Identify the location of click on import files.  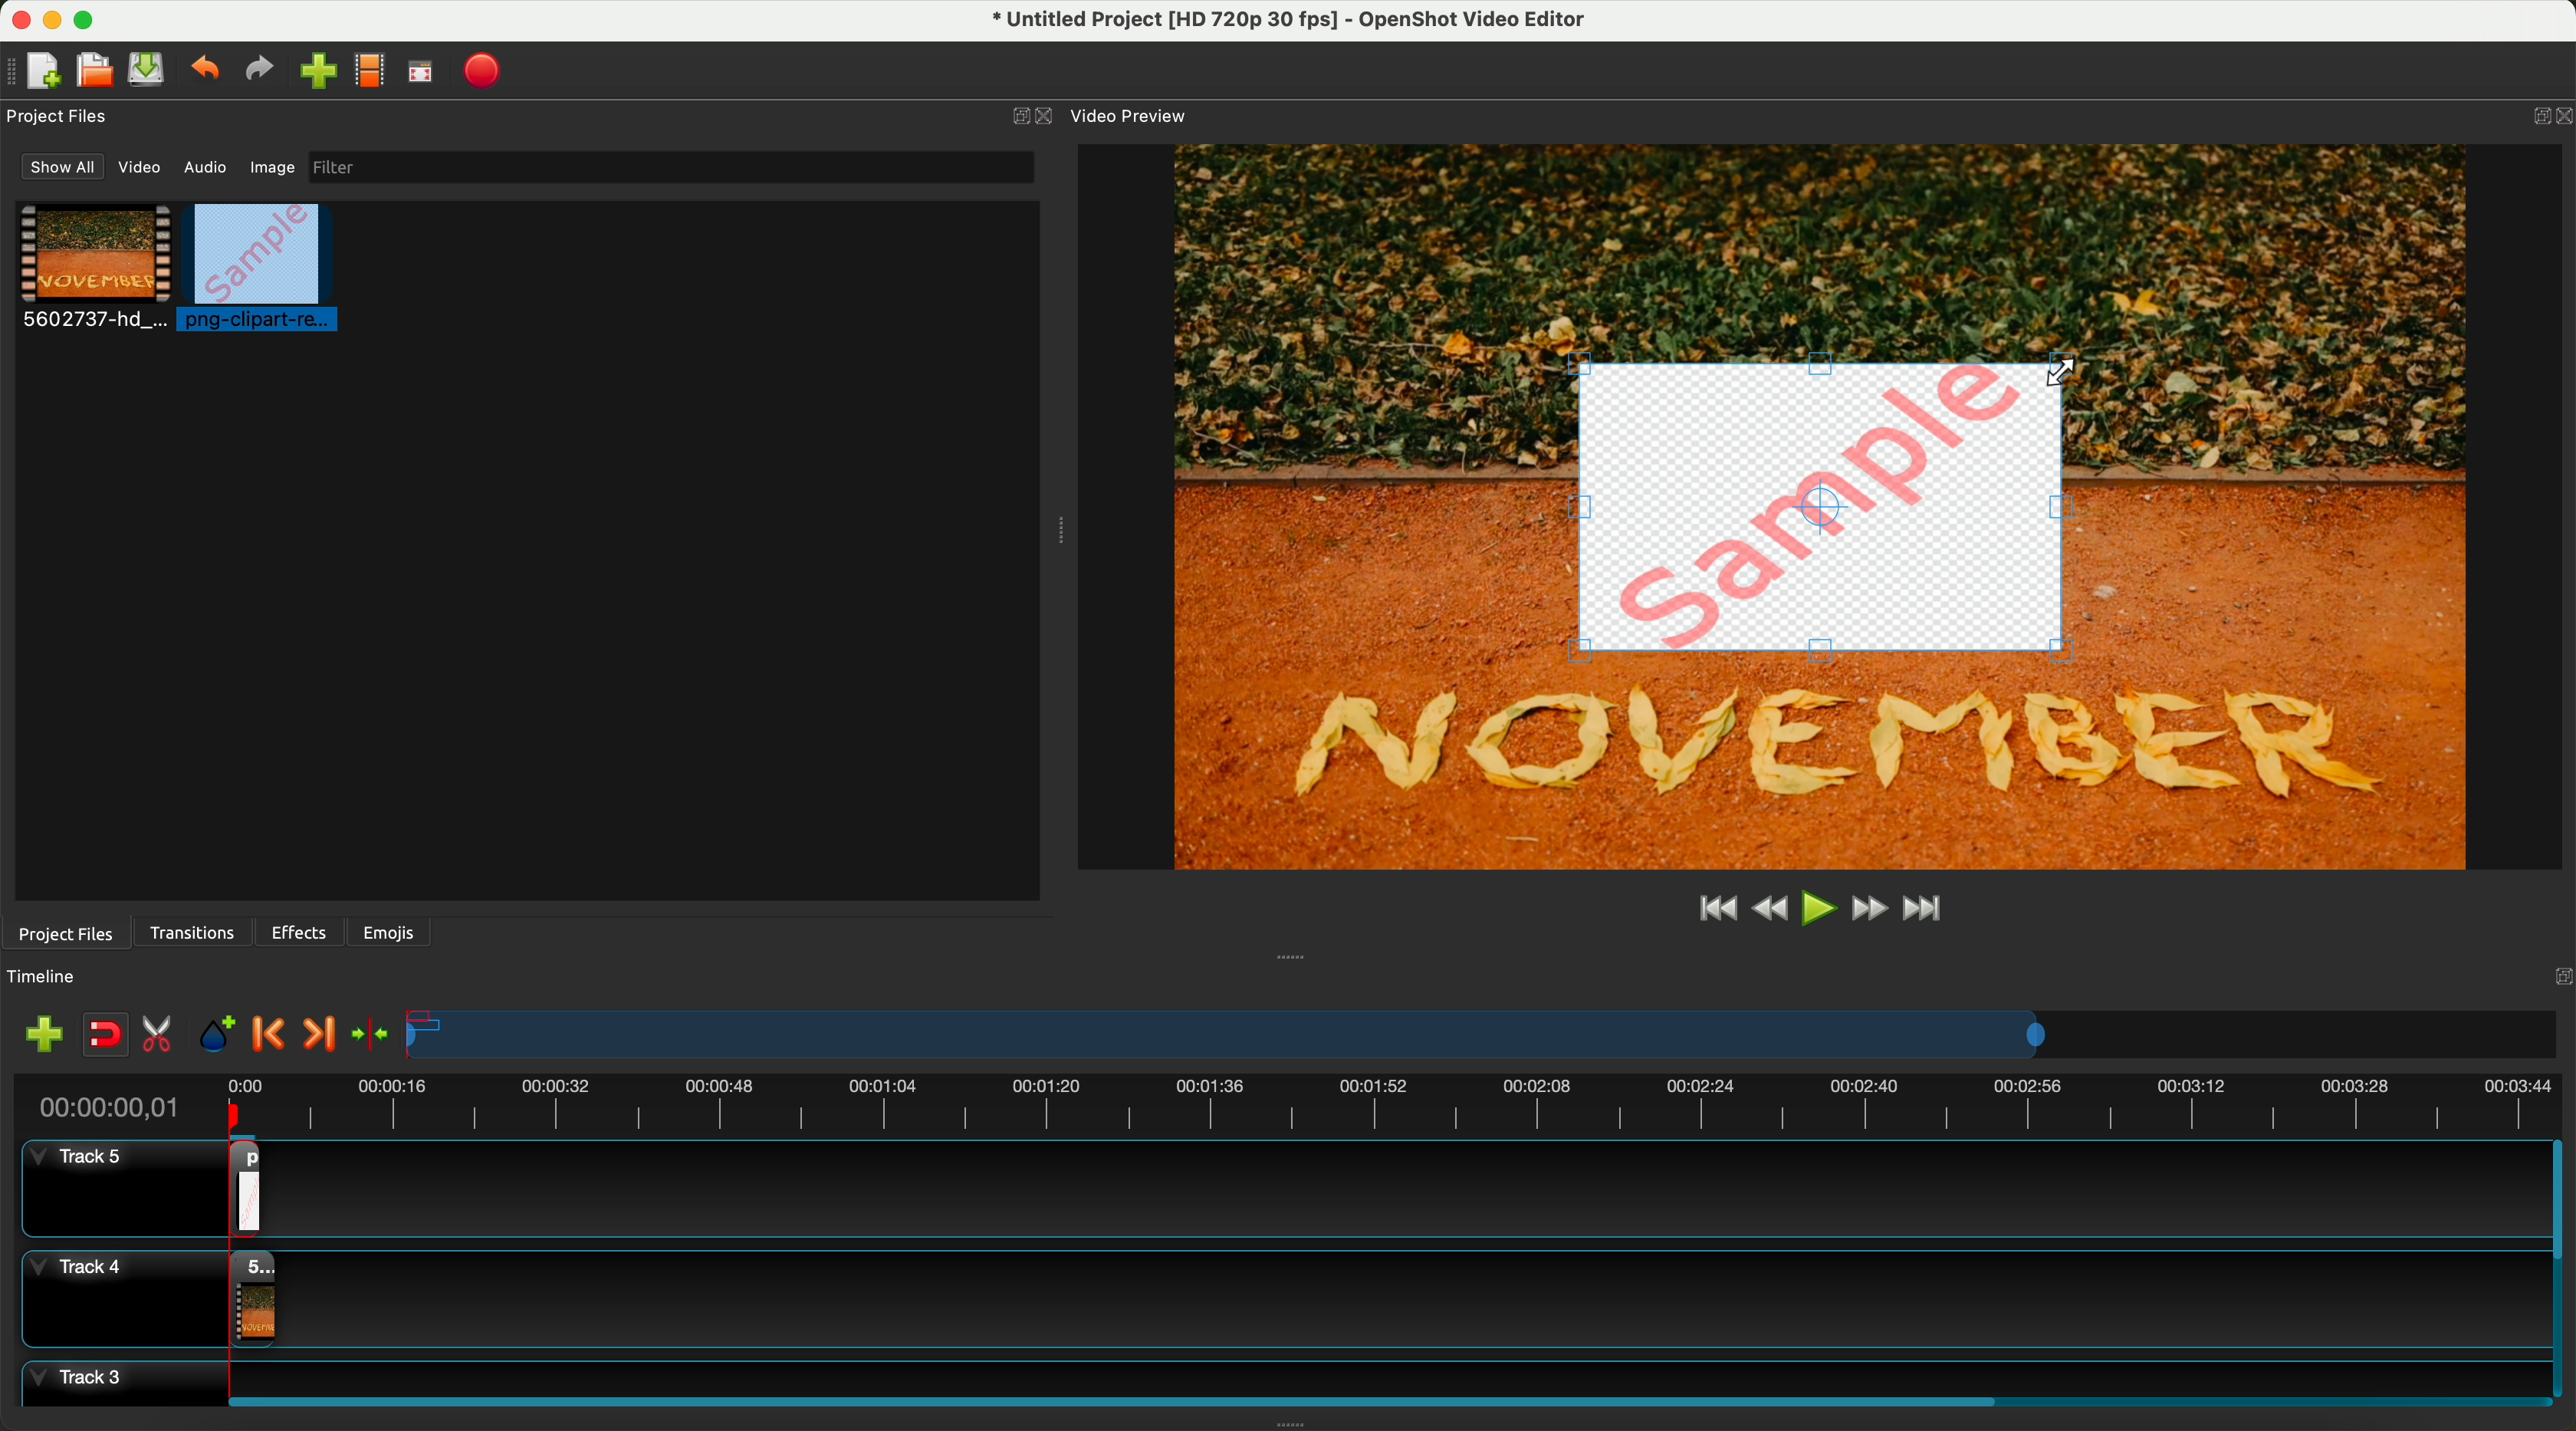
(322, 73).